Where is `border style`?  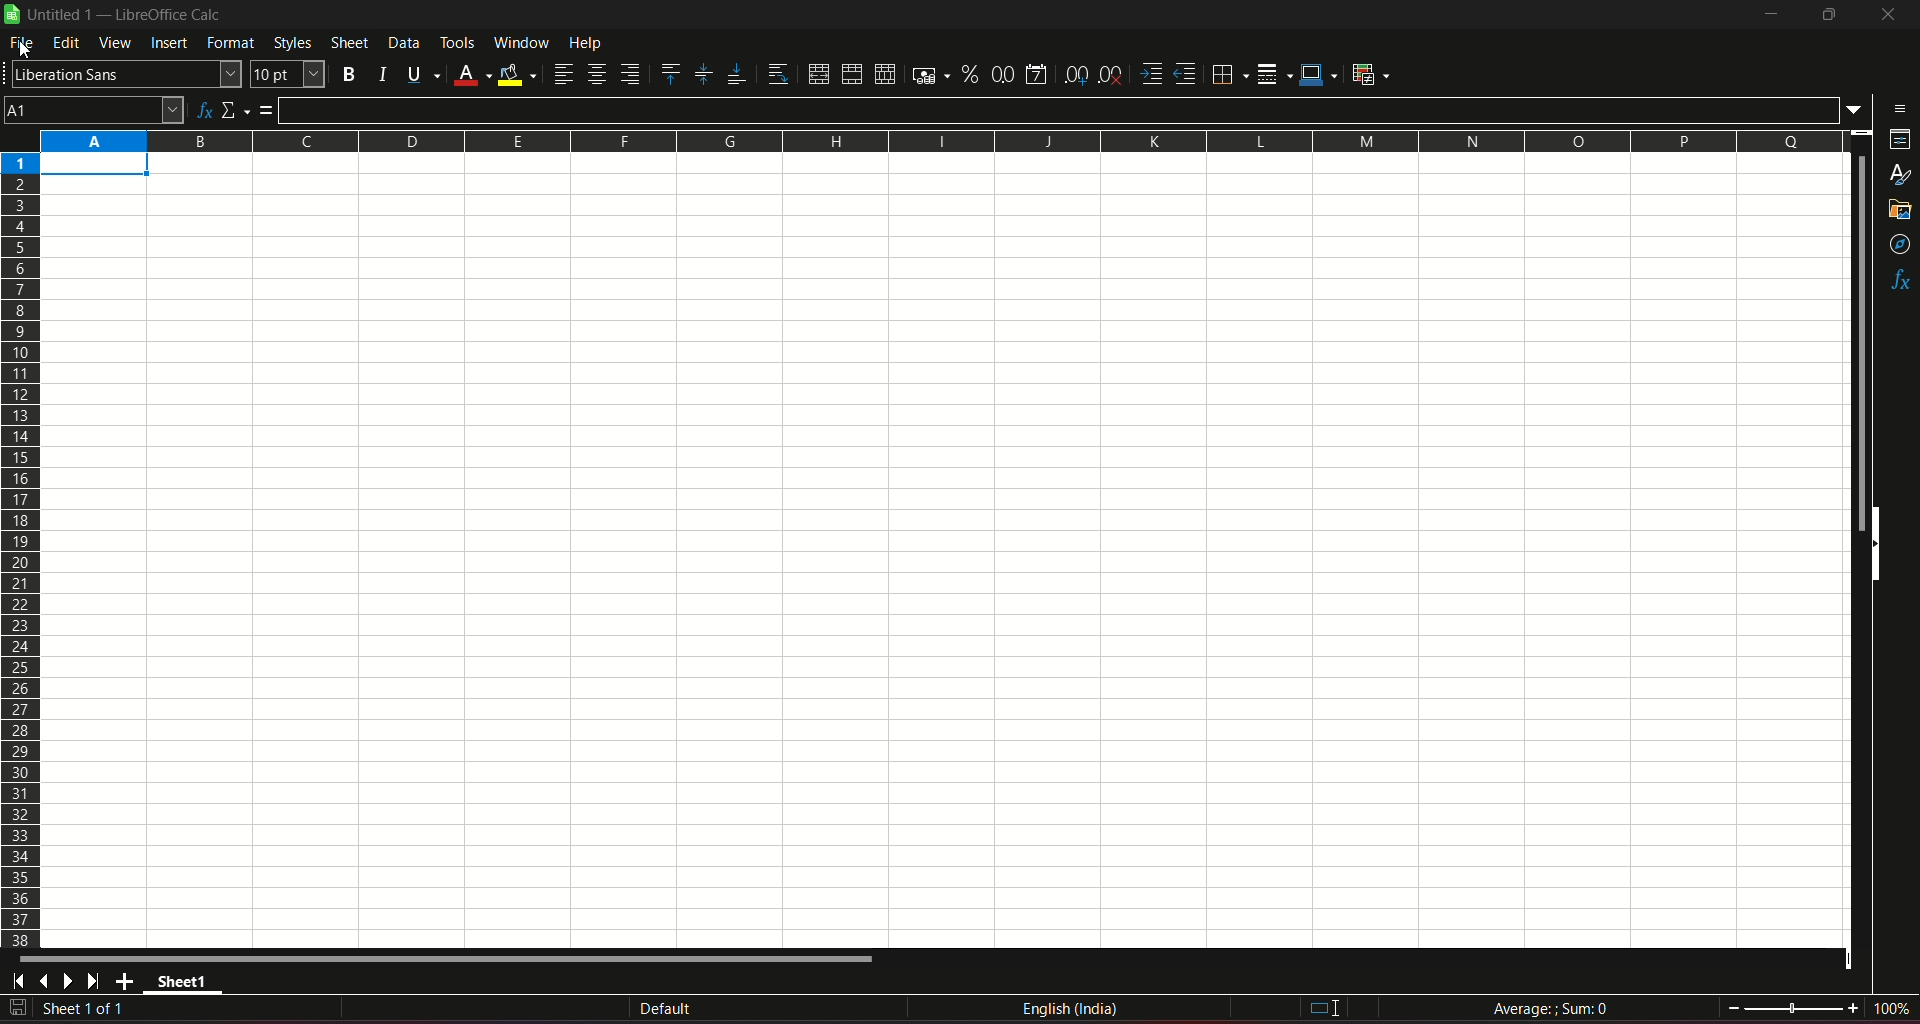 border style is located at coordinates (1276, 72).